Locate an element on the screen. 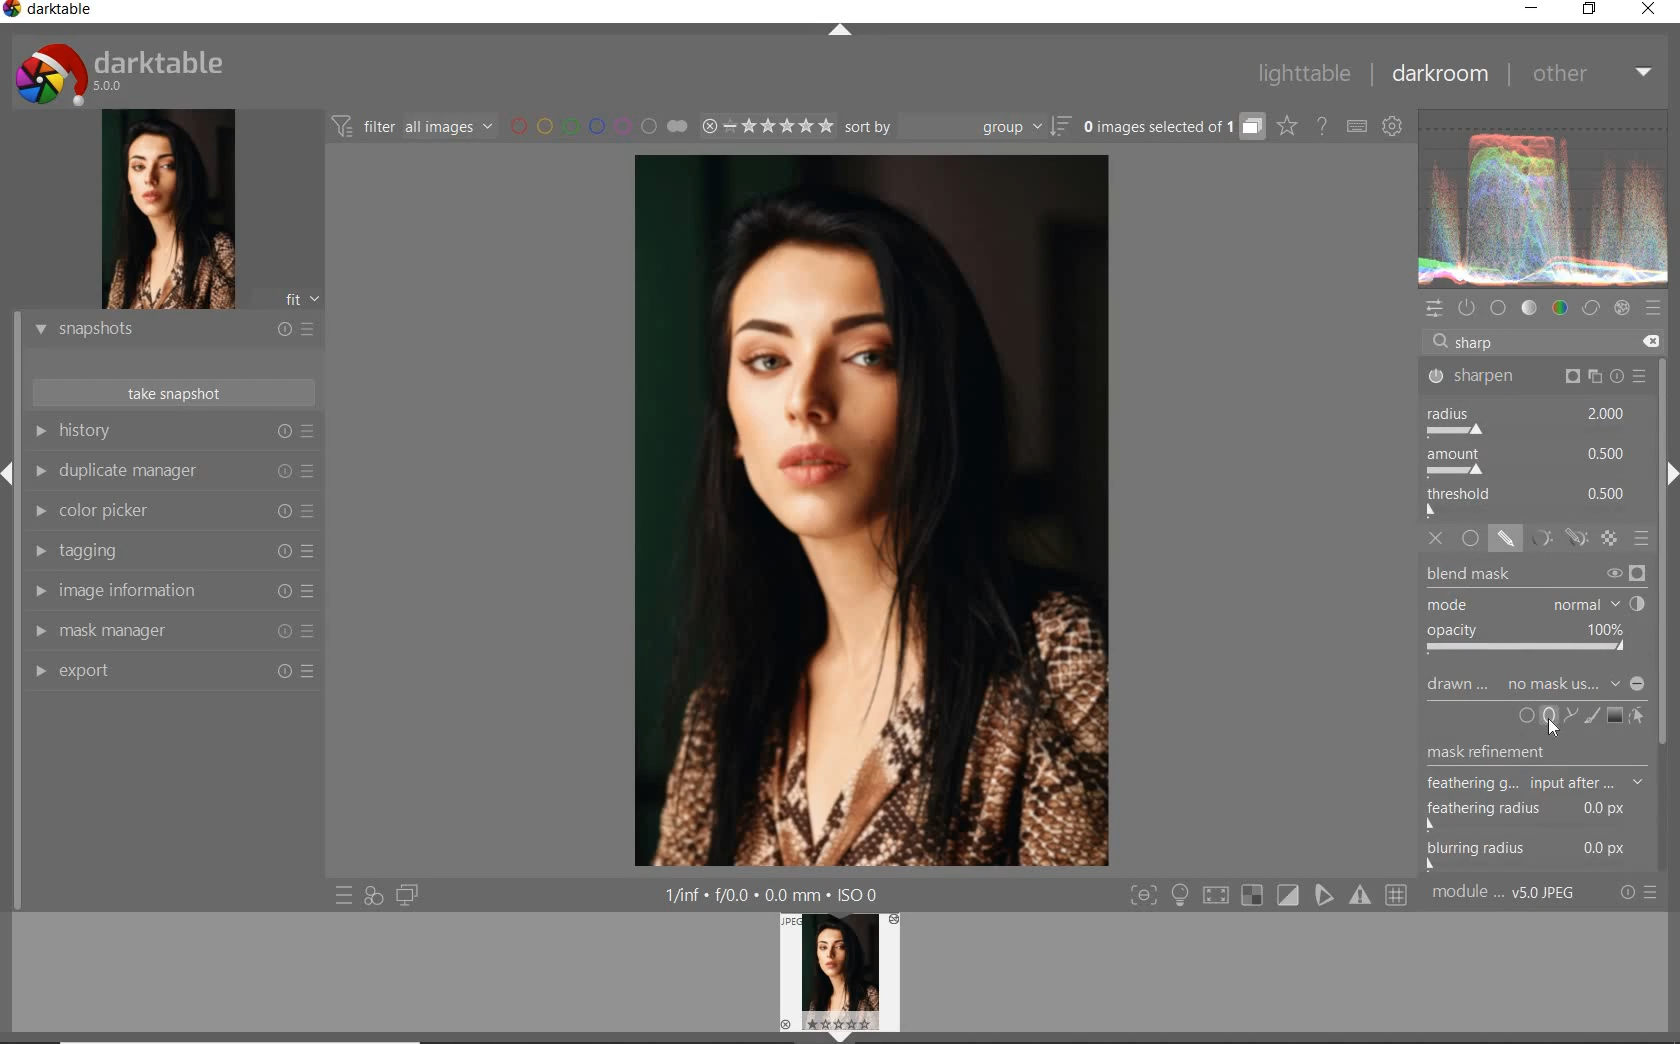 The image size is (1680, 1044). expand/collapse is located at coordinates (842, 31).